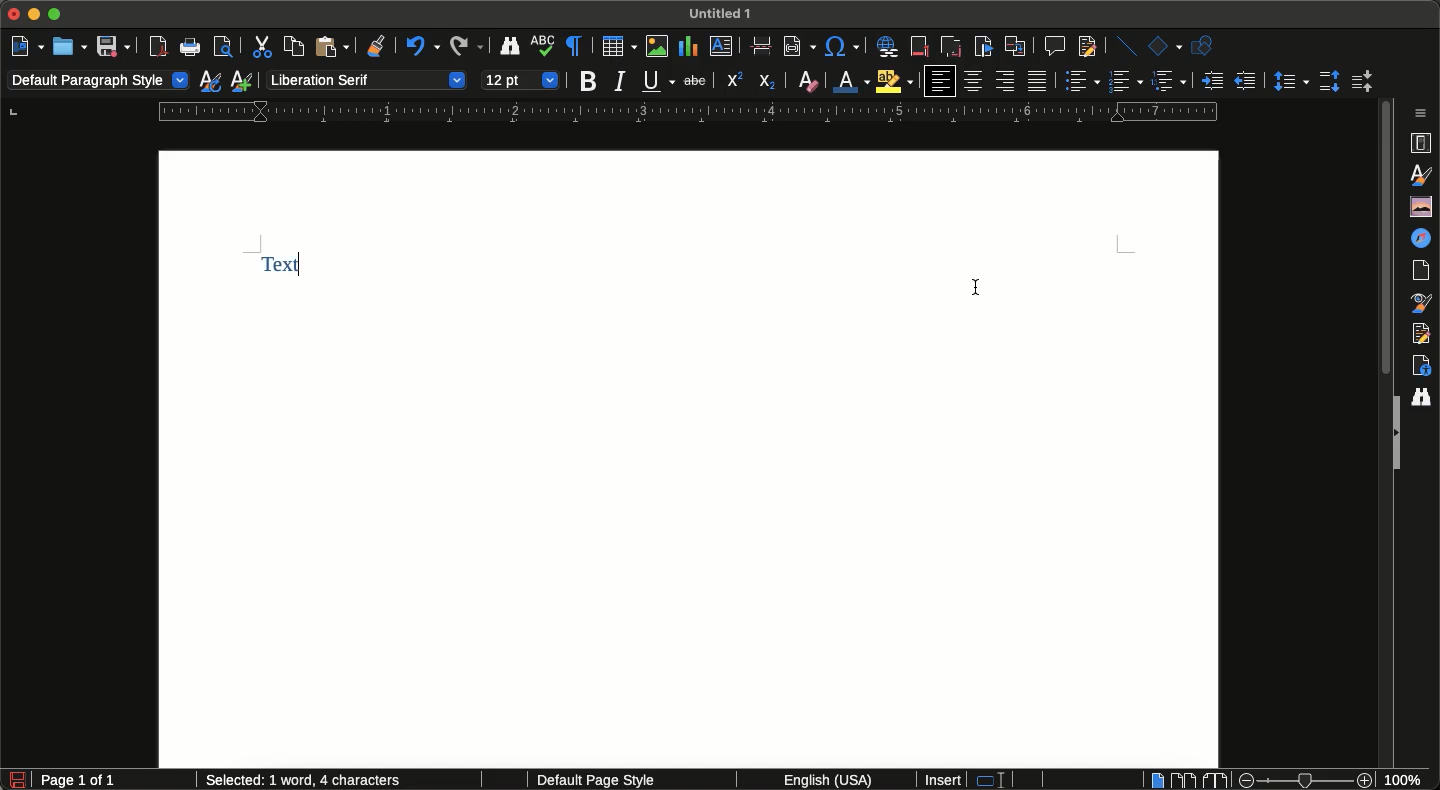  What do you see at coordinates (1394, 434) in the screenshot?
I see `Expand` at bounding box center [1394, 434].